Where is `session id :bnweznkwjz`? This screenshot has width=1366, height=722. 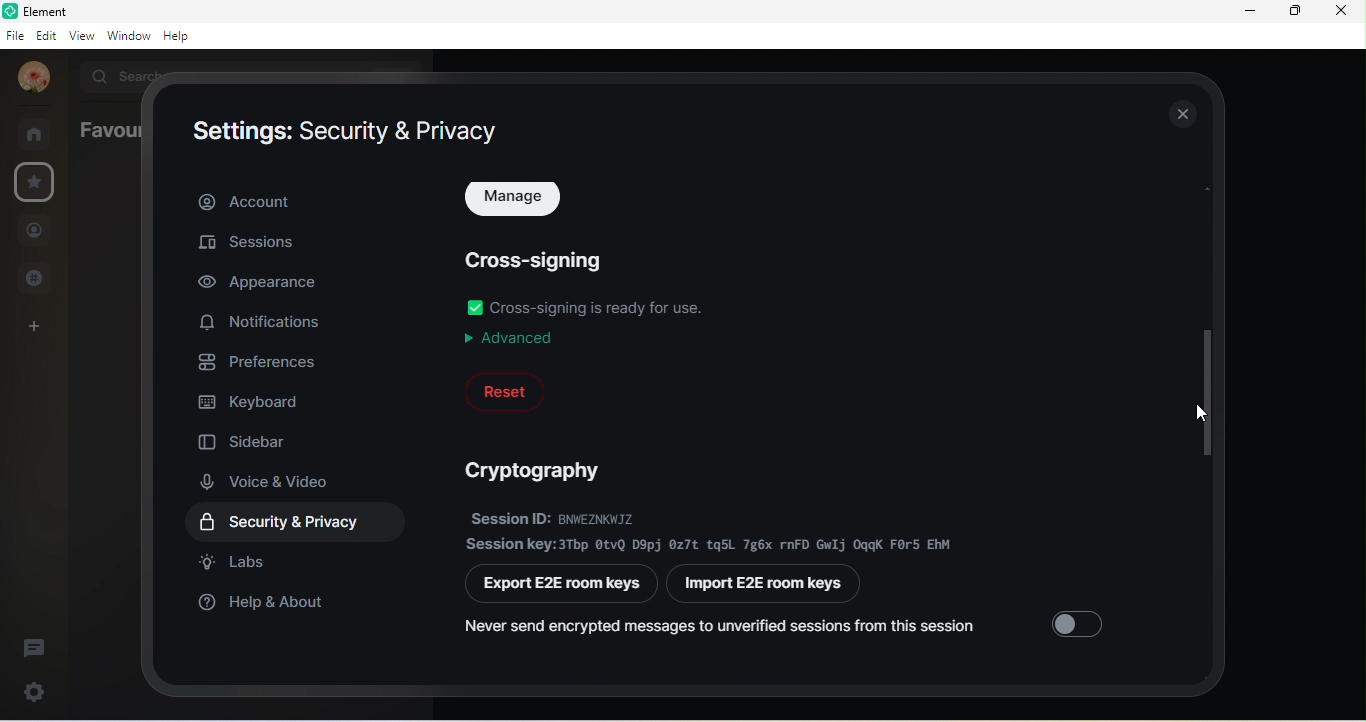
session id :bnweznkwjz is located at coordinates (587, 517).